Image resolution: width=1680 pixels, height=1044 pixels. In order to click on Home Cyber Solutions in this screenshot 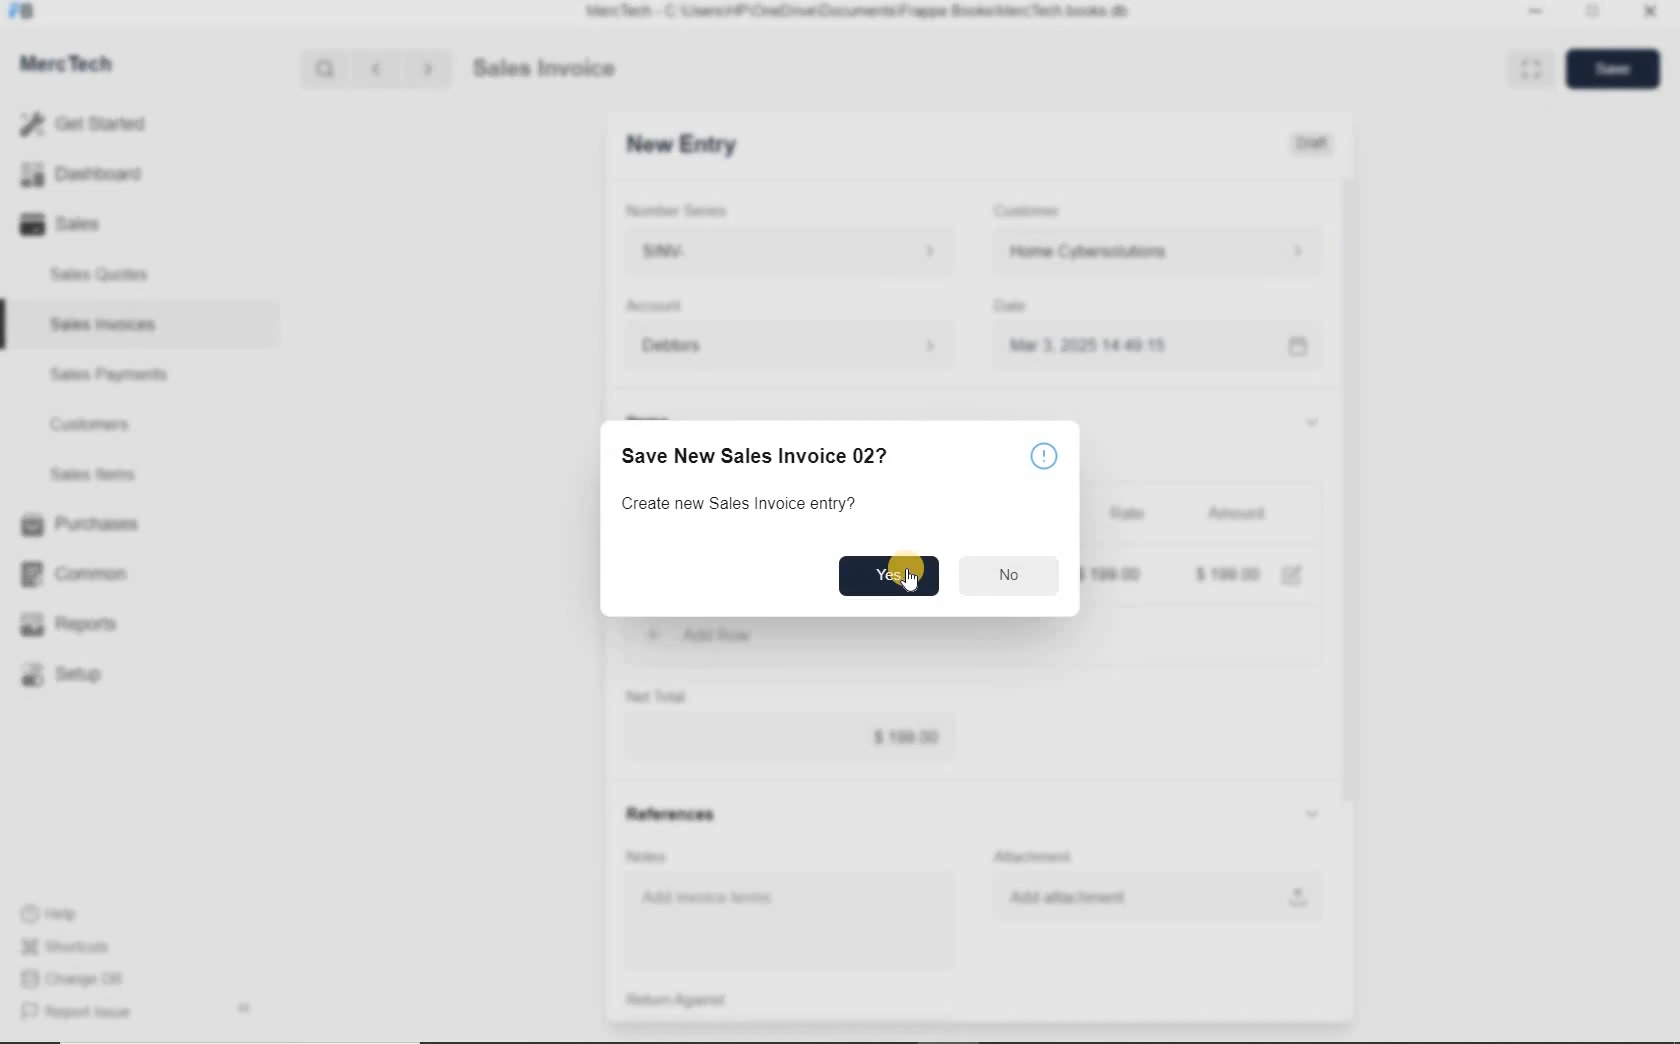, I will do `click(1156, 252)`.